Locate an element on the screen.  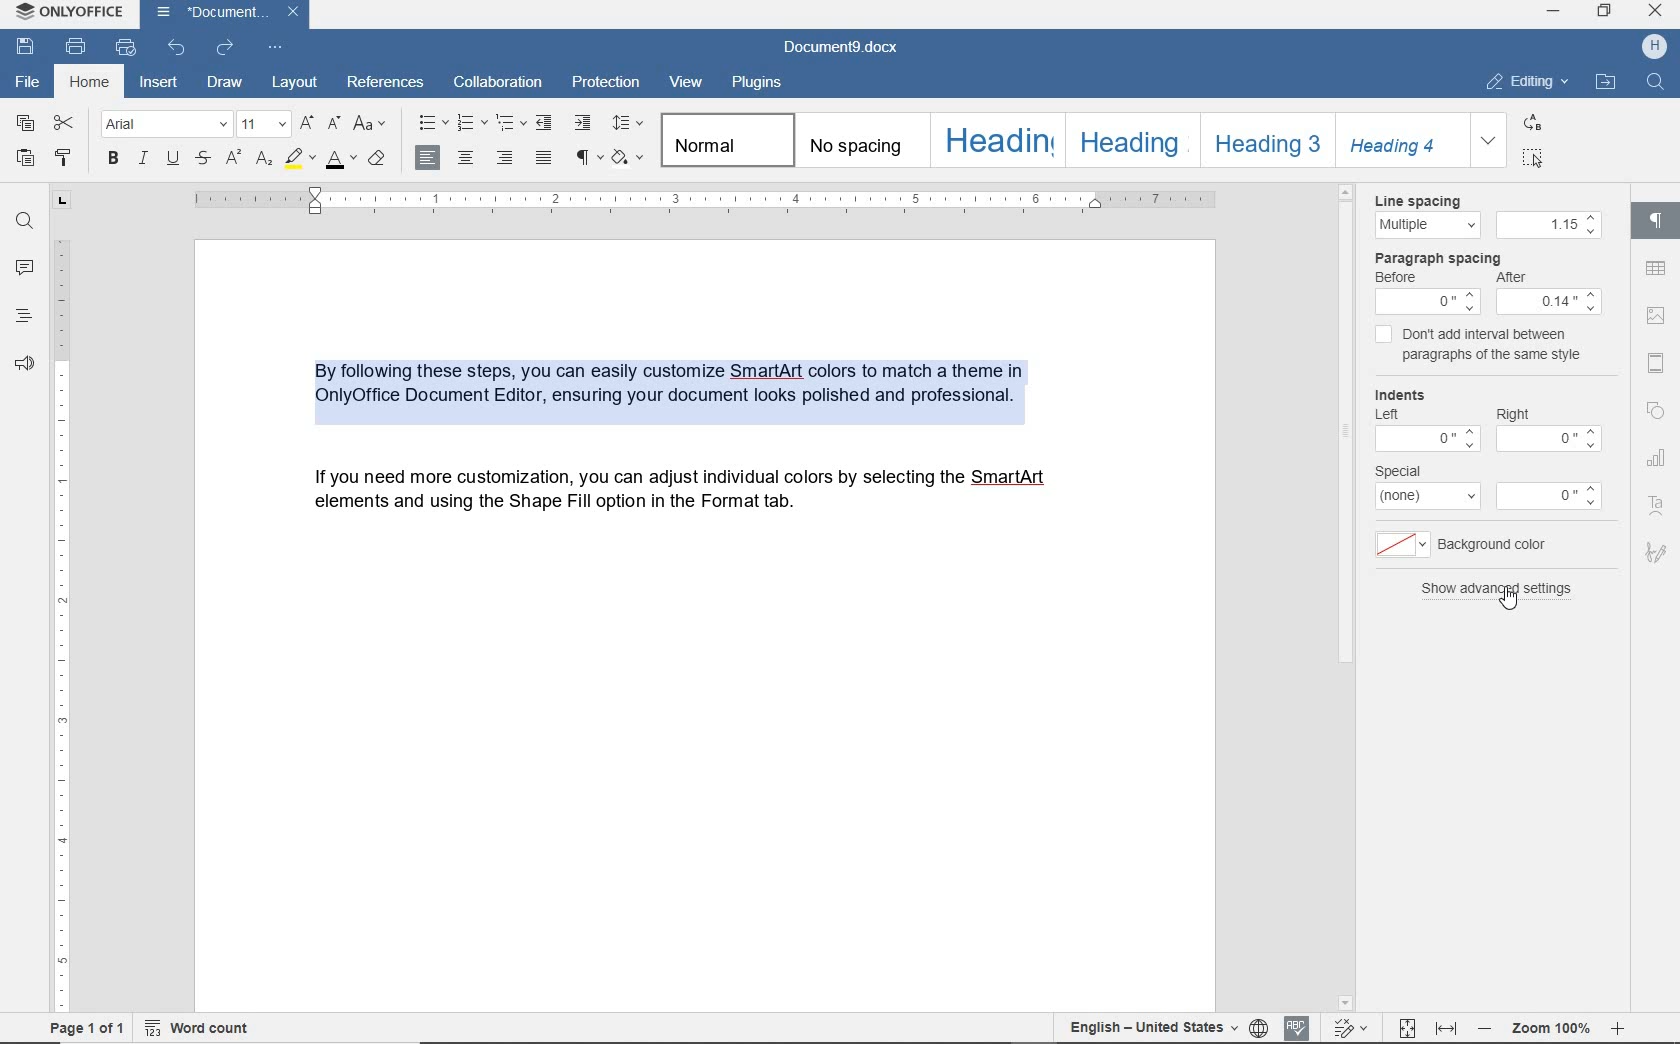
ruler is located at coordinates (61, 619).